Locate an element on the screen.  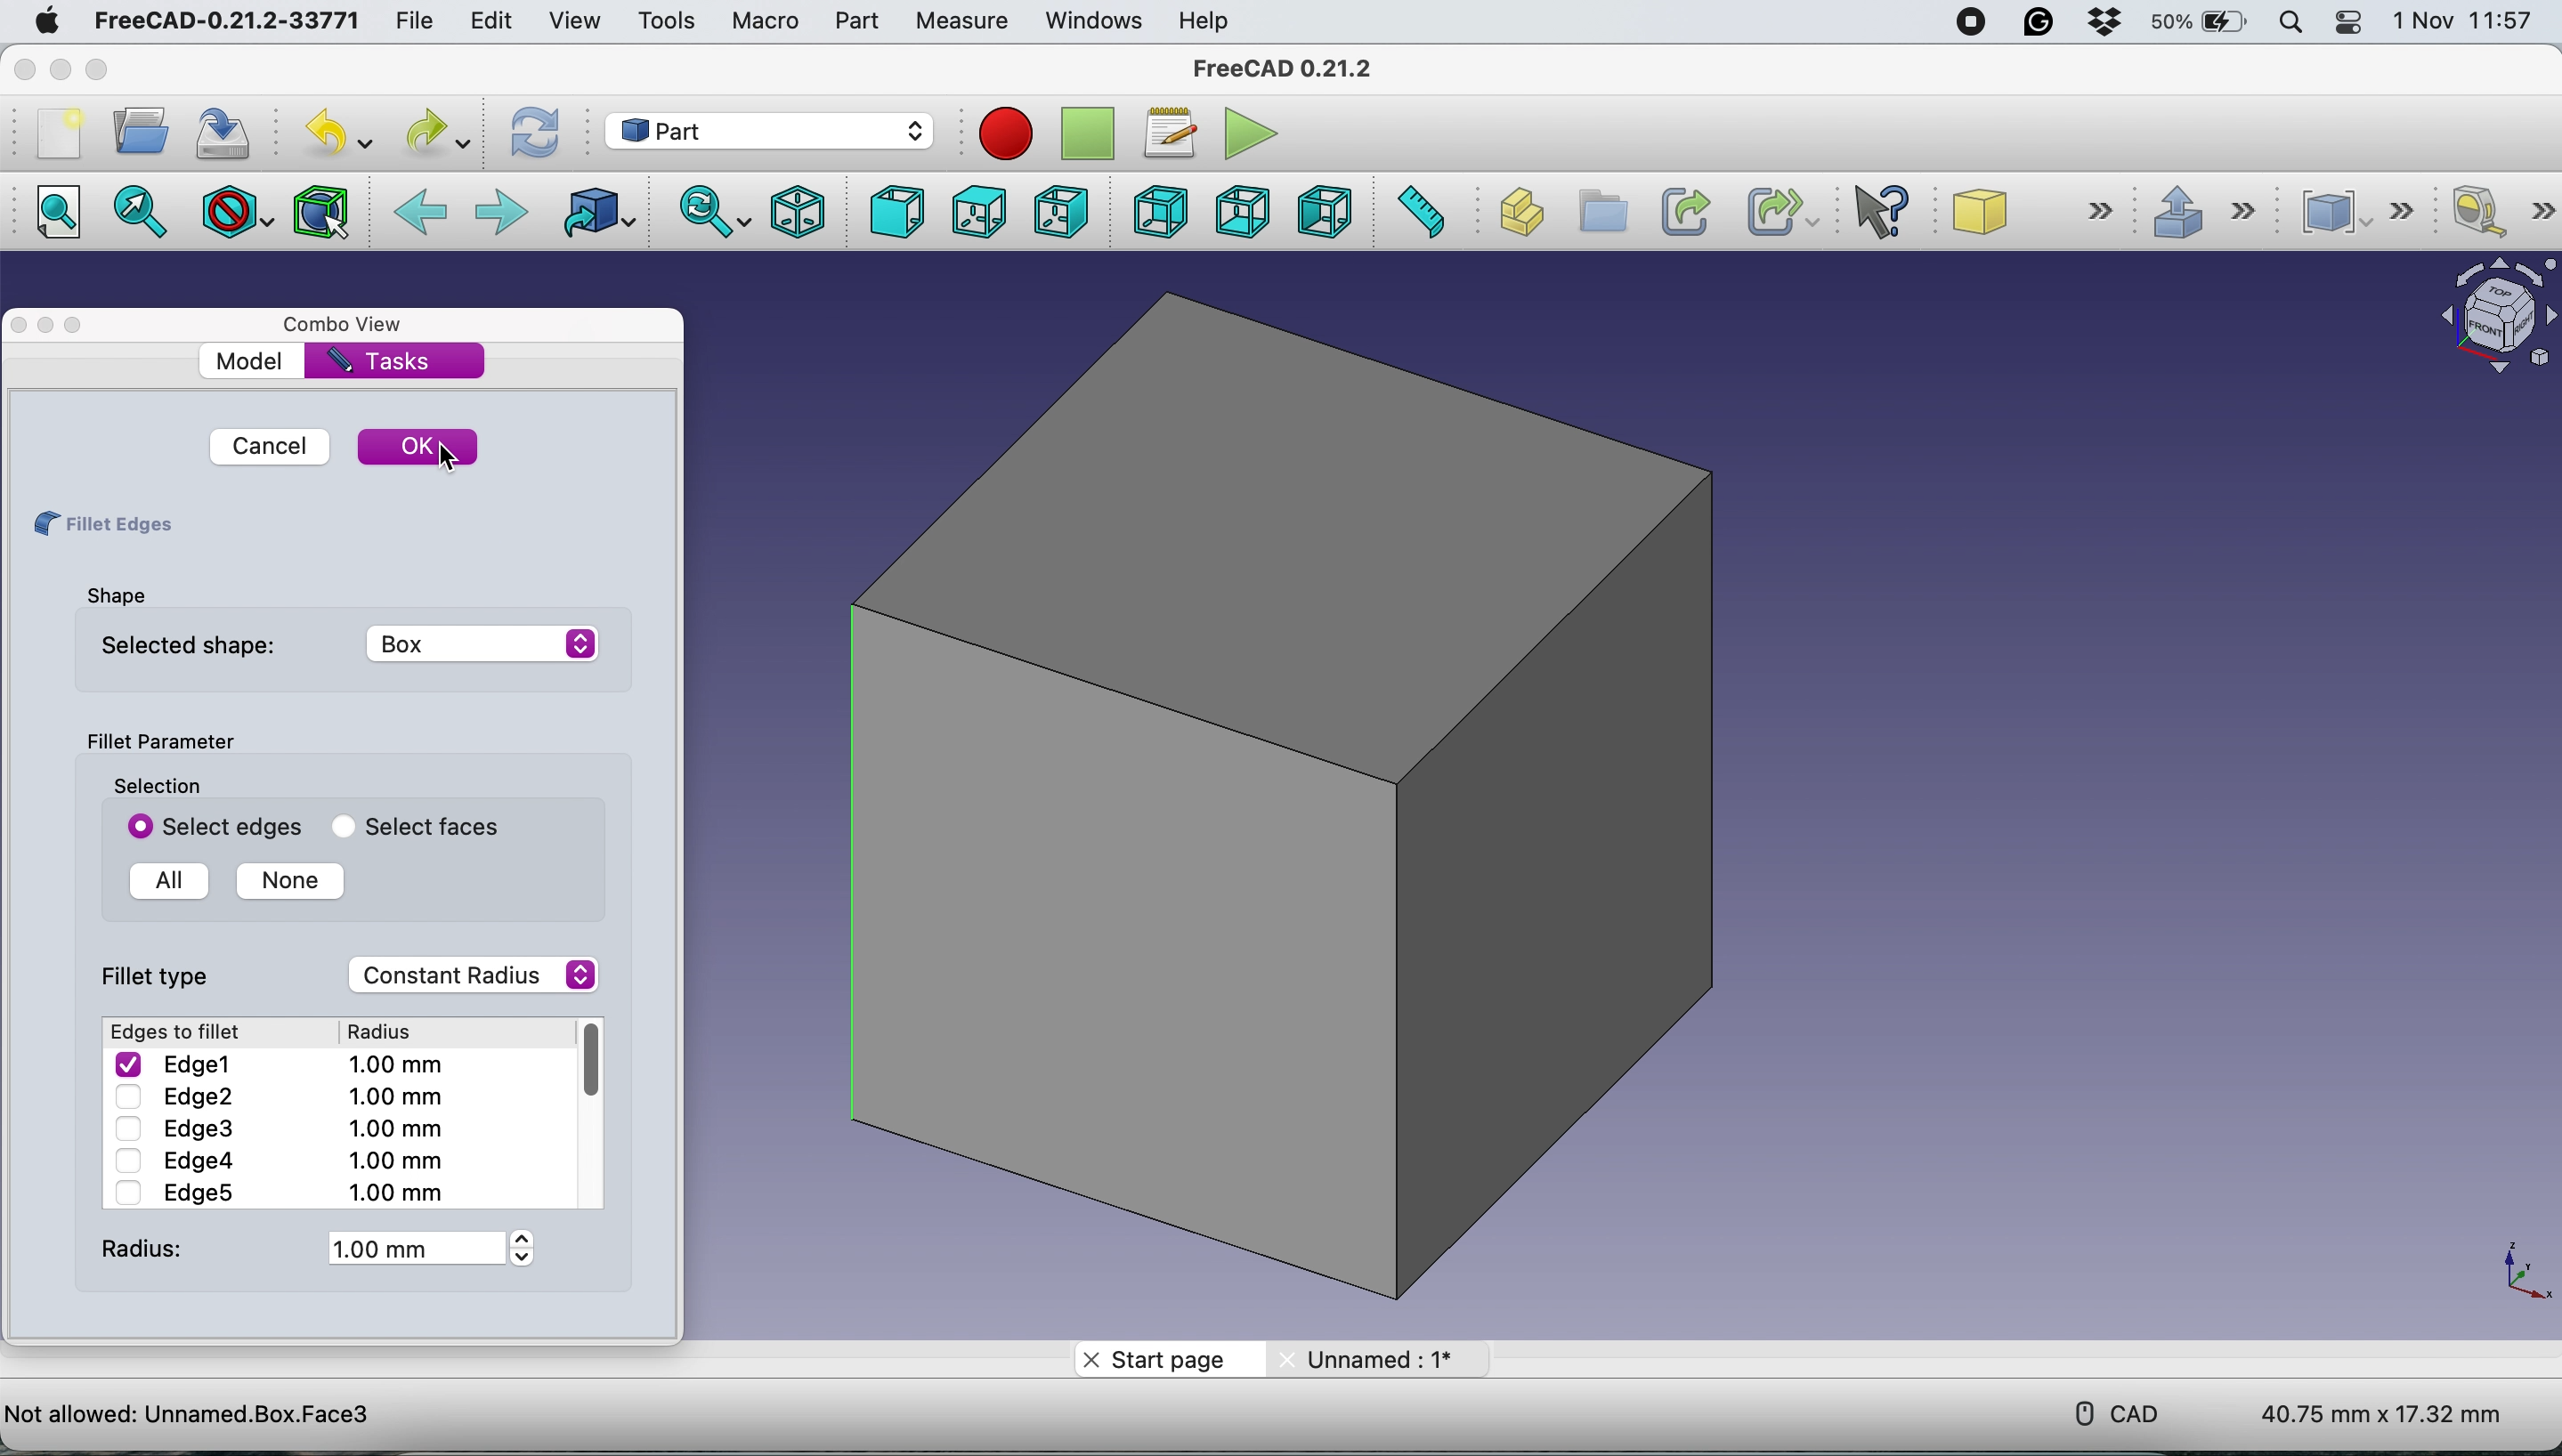
create group is located at coordinates (1600, 213).